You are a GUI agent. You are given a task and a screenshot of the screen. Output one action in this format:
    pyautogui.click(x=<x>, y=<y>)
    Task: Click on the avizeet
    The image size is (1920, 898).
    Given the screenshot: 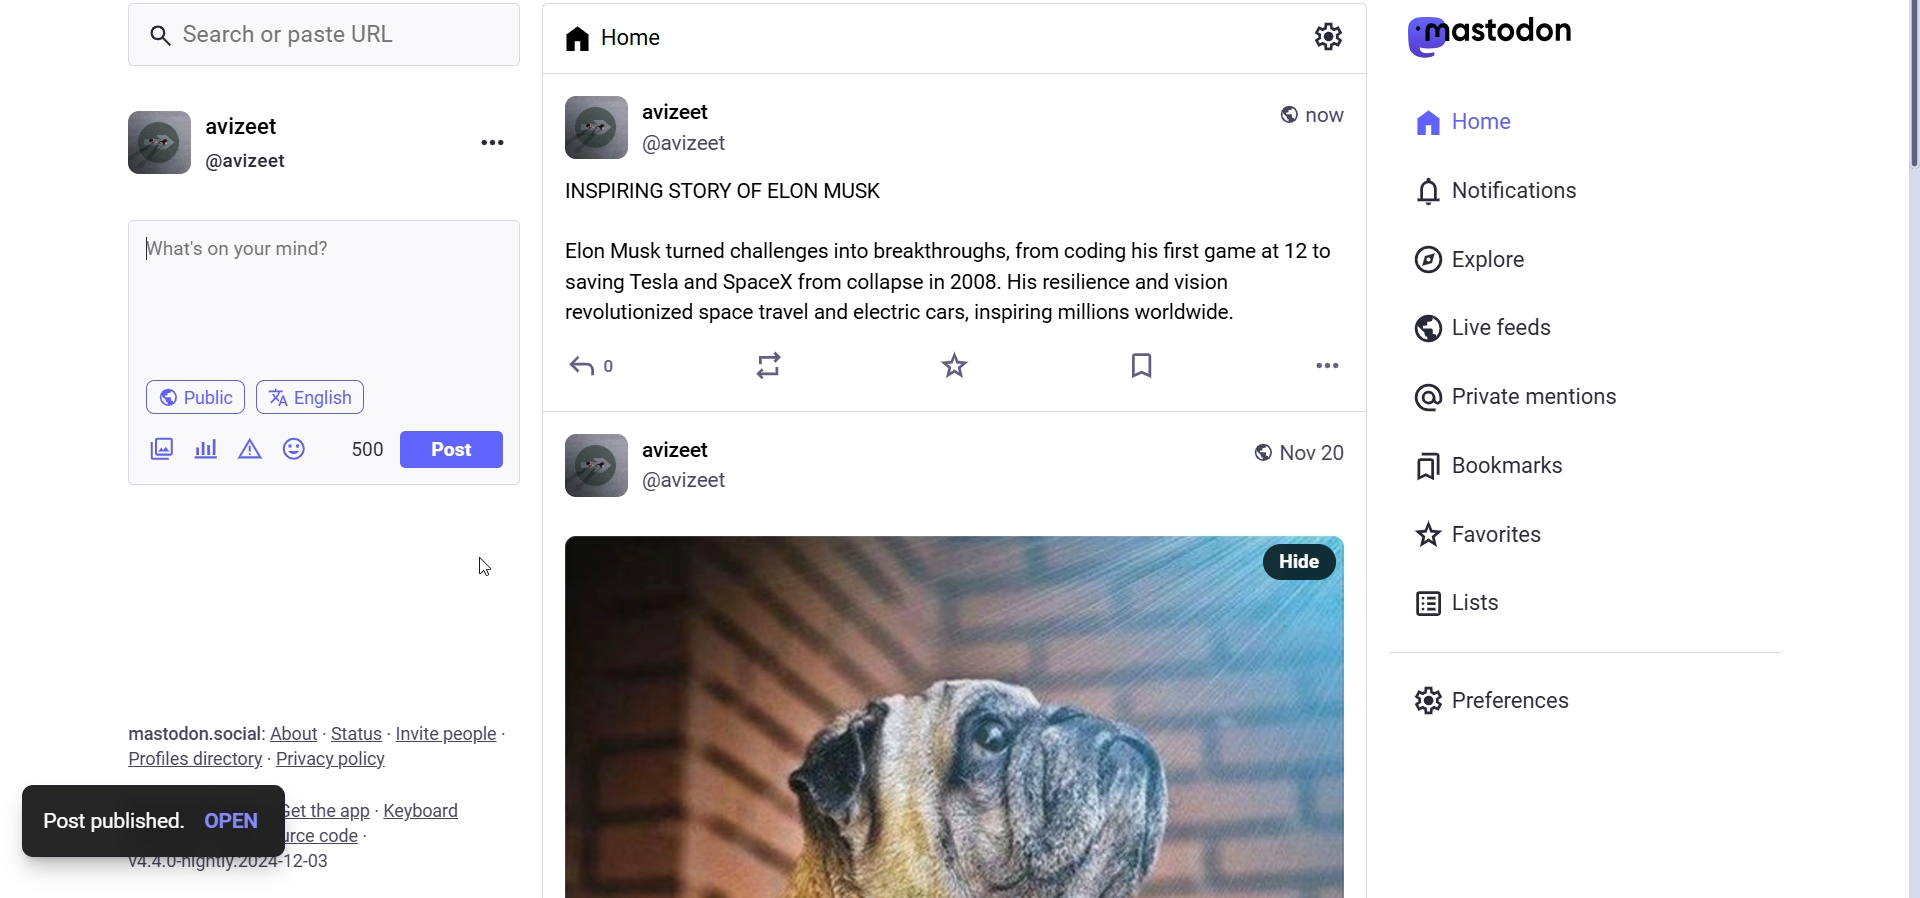 What is the action you would take?
    pyautogui.click(x=683, y=110)
    